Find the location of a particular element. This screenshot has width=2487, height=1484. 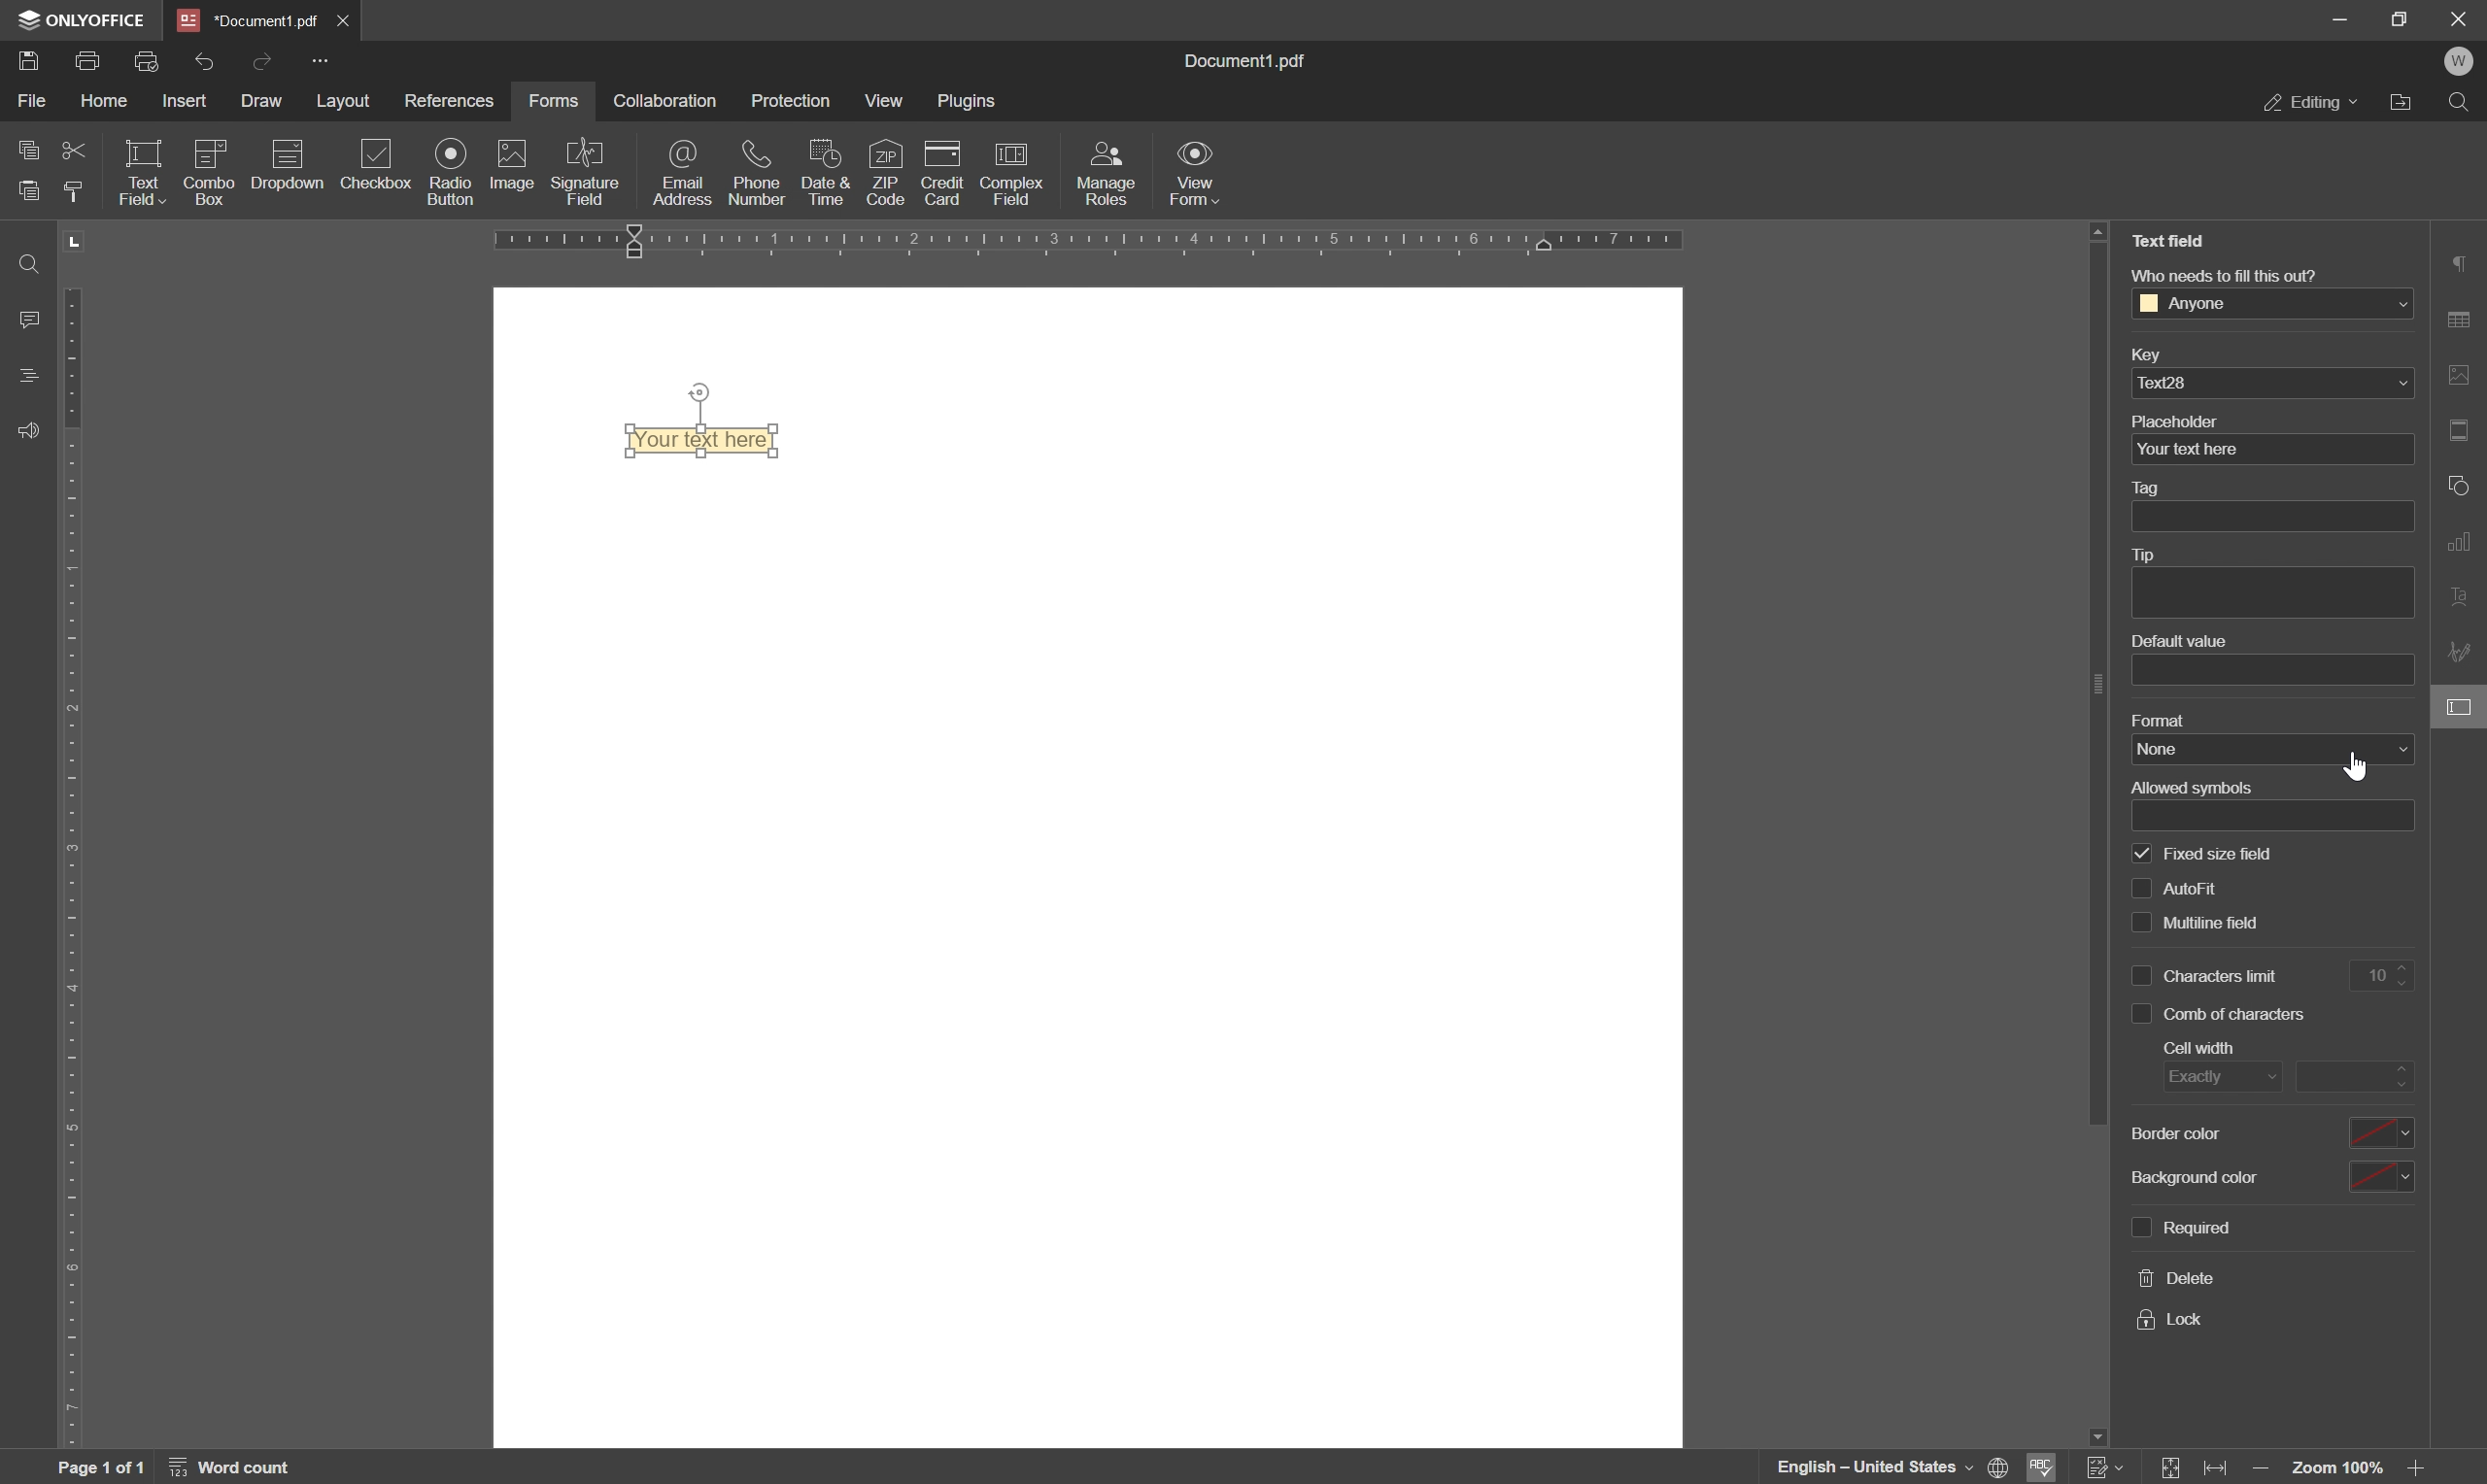

combo box is located at coordinates (209, 193).